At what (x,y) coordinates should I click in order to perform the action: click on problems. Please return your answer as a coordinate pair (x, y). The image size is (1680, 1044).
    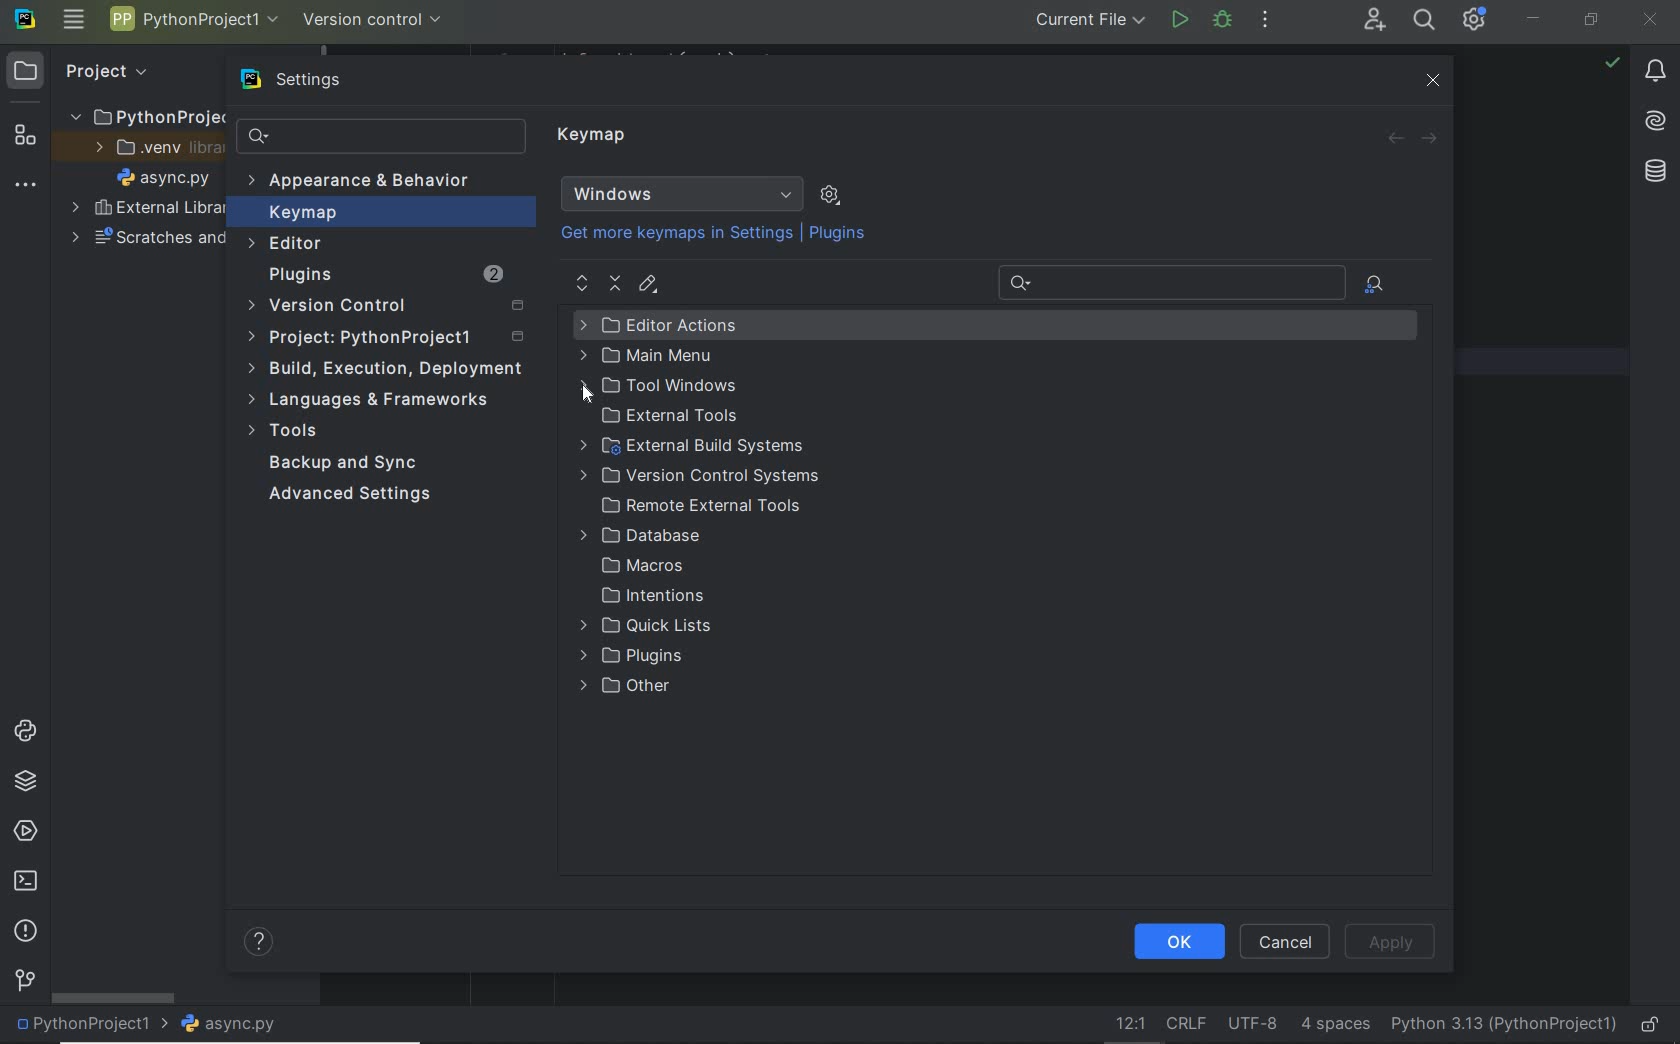
    Looking at the image, I should click on (25, 932).